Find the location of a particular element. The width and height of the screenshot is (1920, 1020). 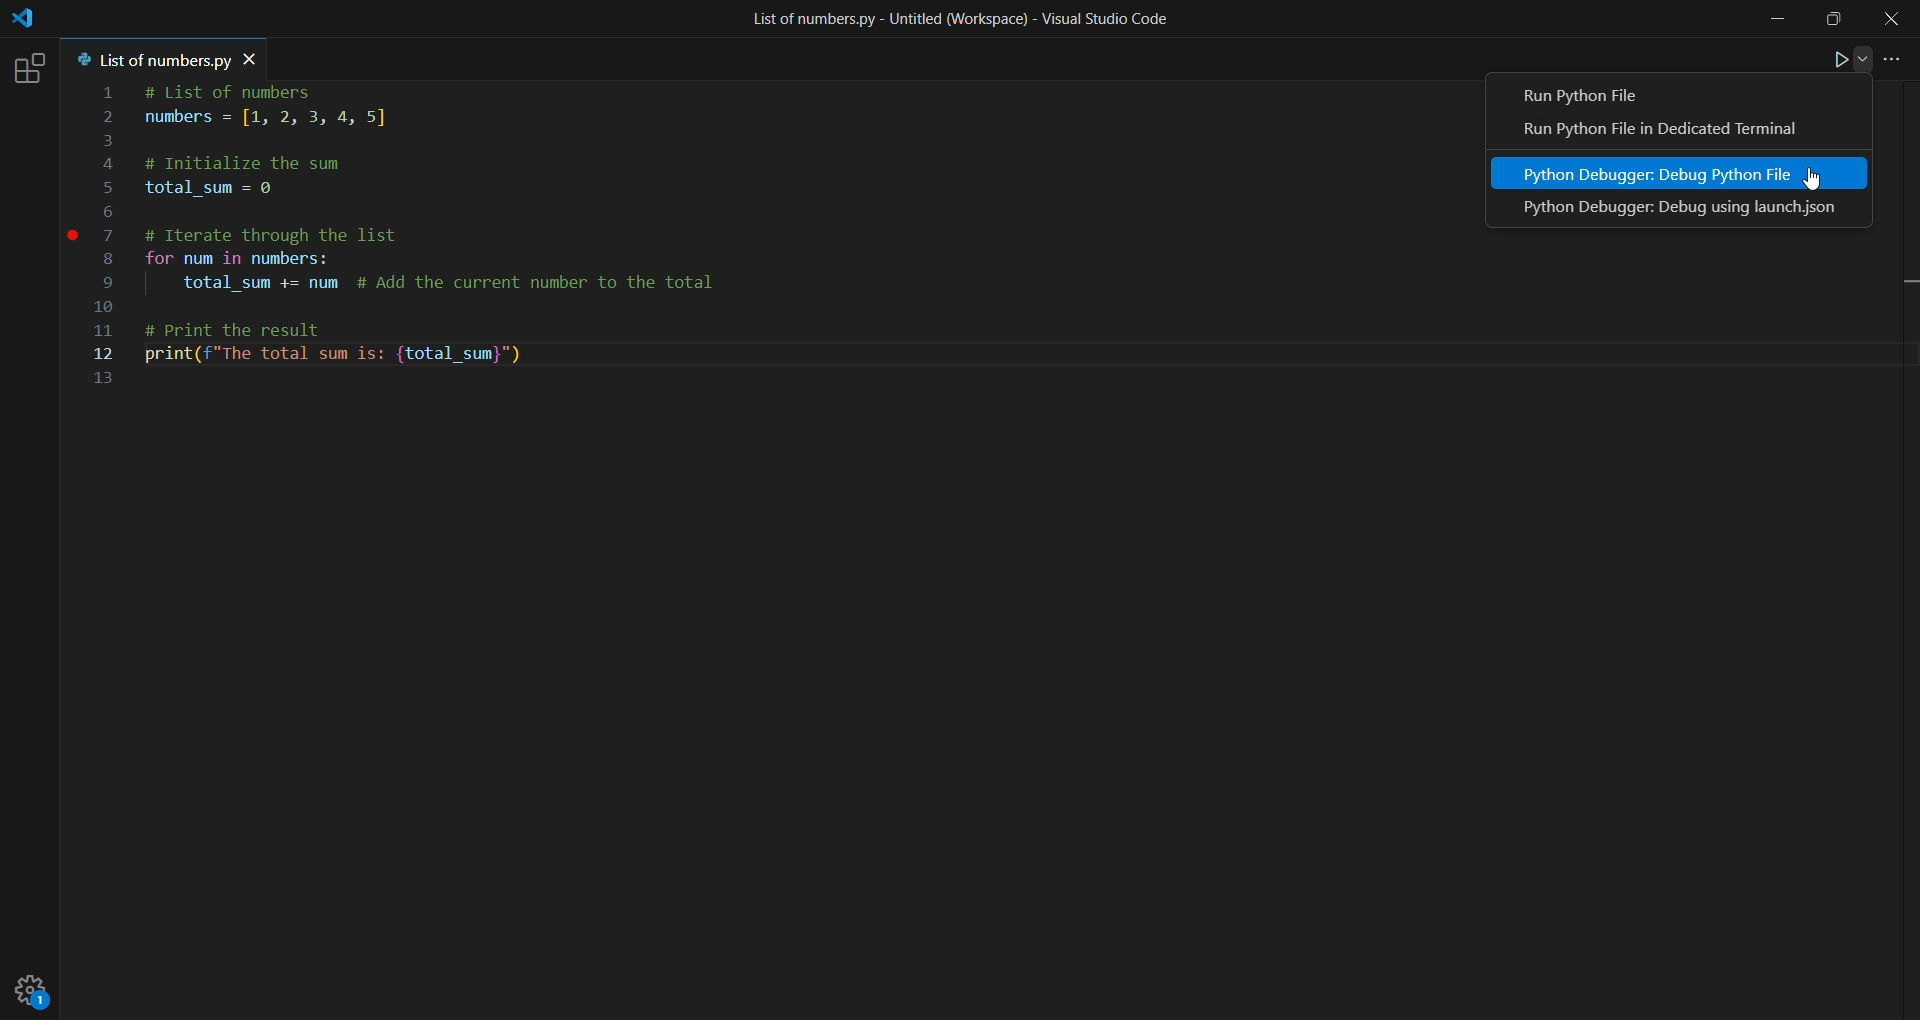

inserted breakpoint is located at coordinates (72, 238).